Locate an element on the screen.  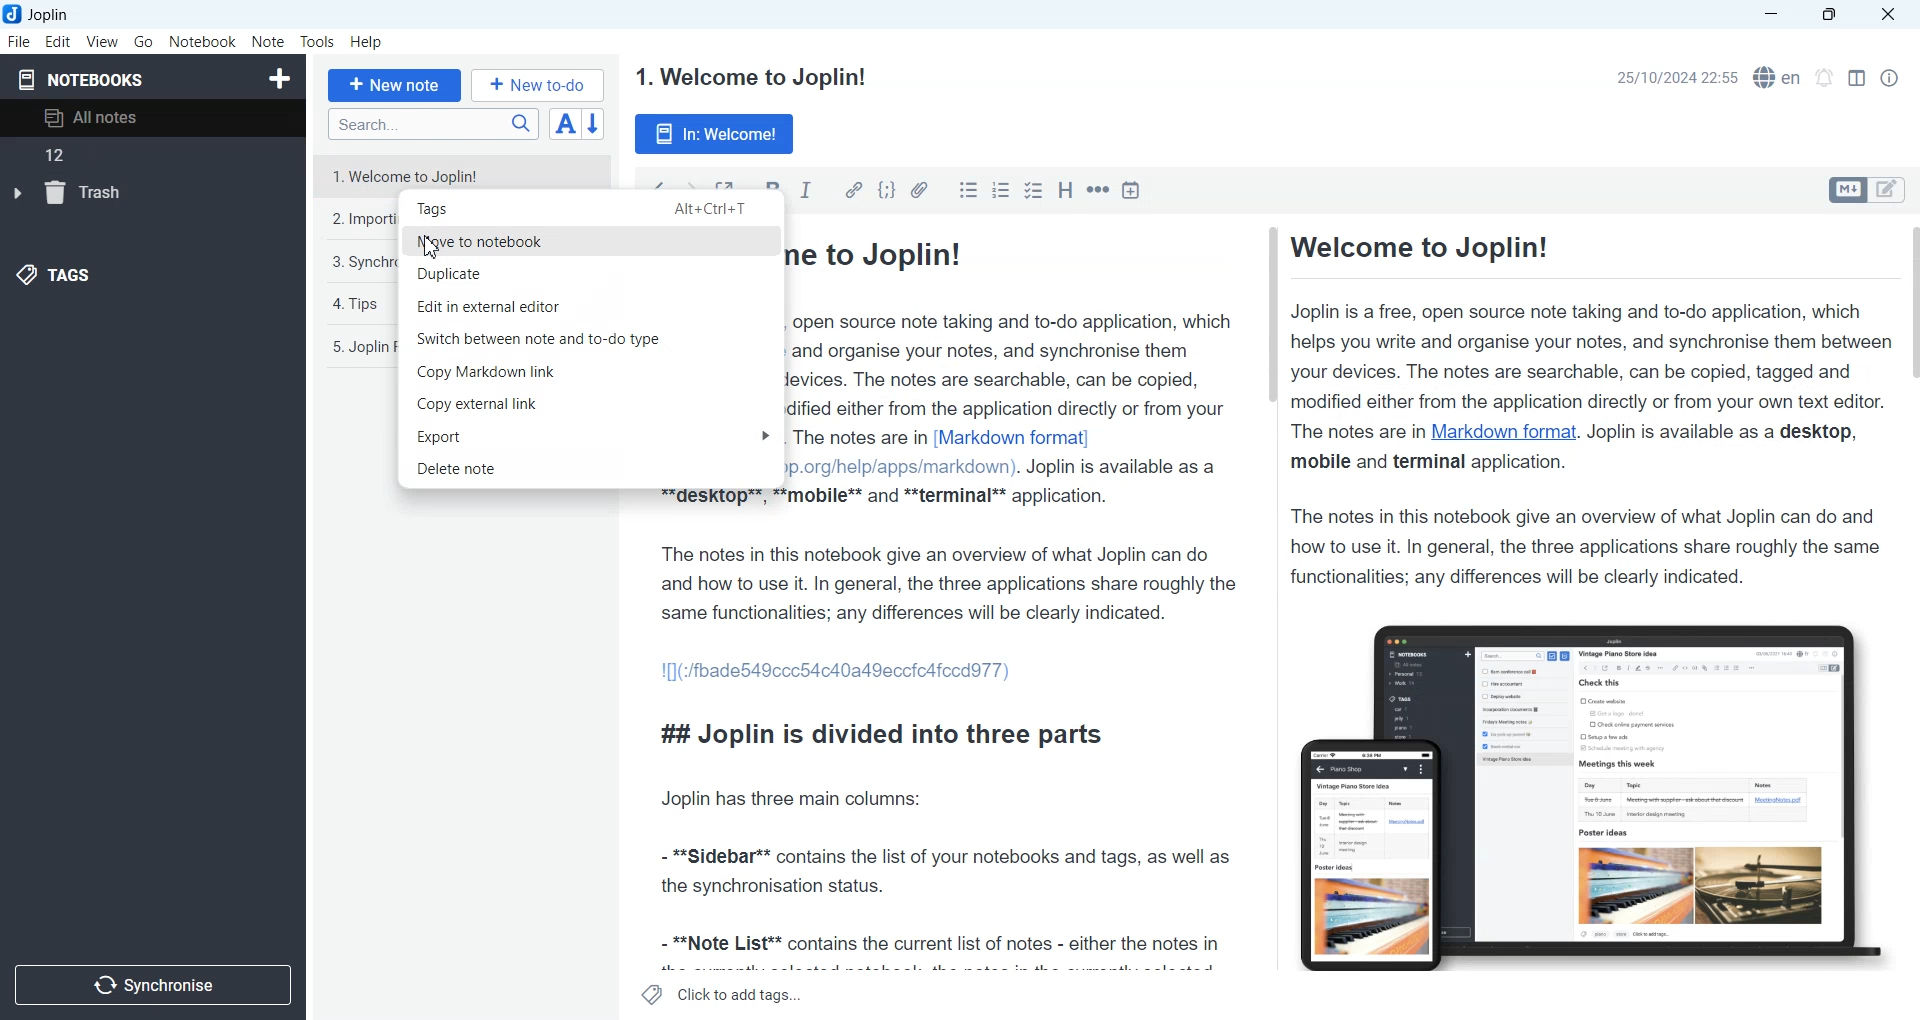
Toggle editor layout is located at coordinates (1856, 78).